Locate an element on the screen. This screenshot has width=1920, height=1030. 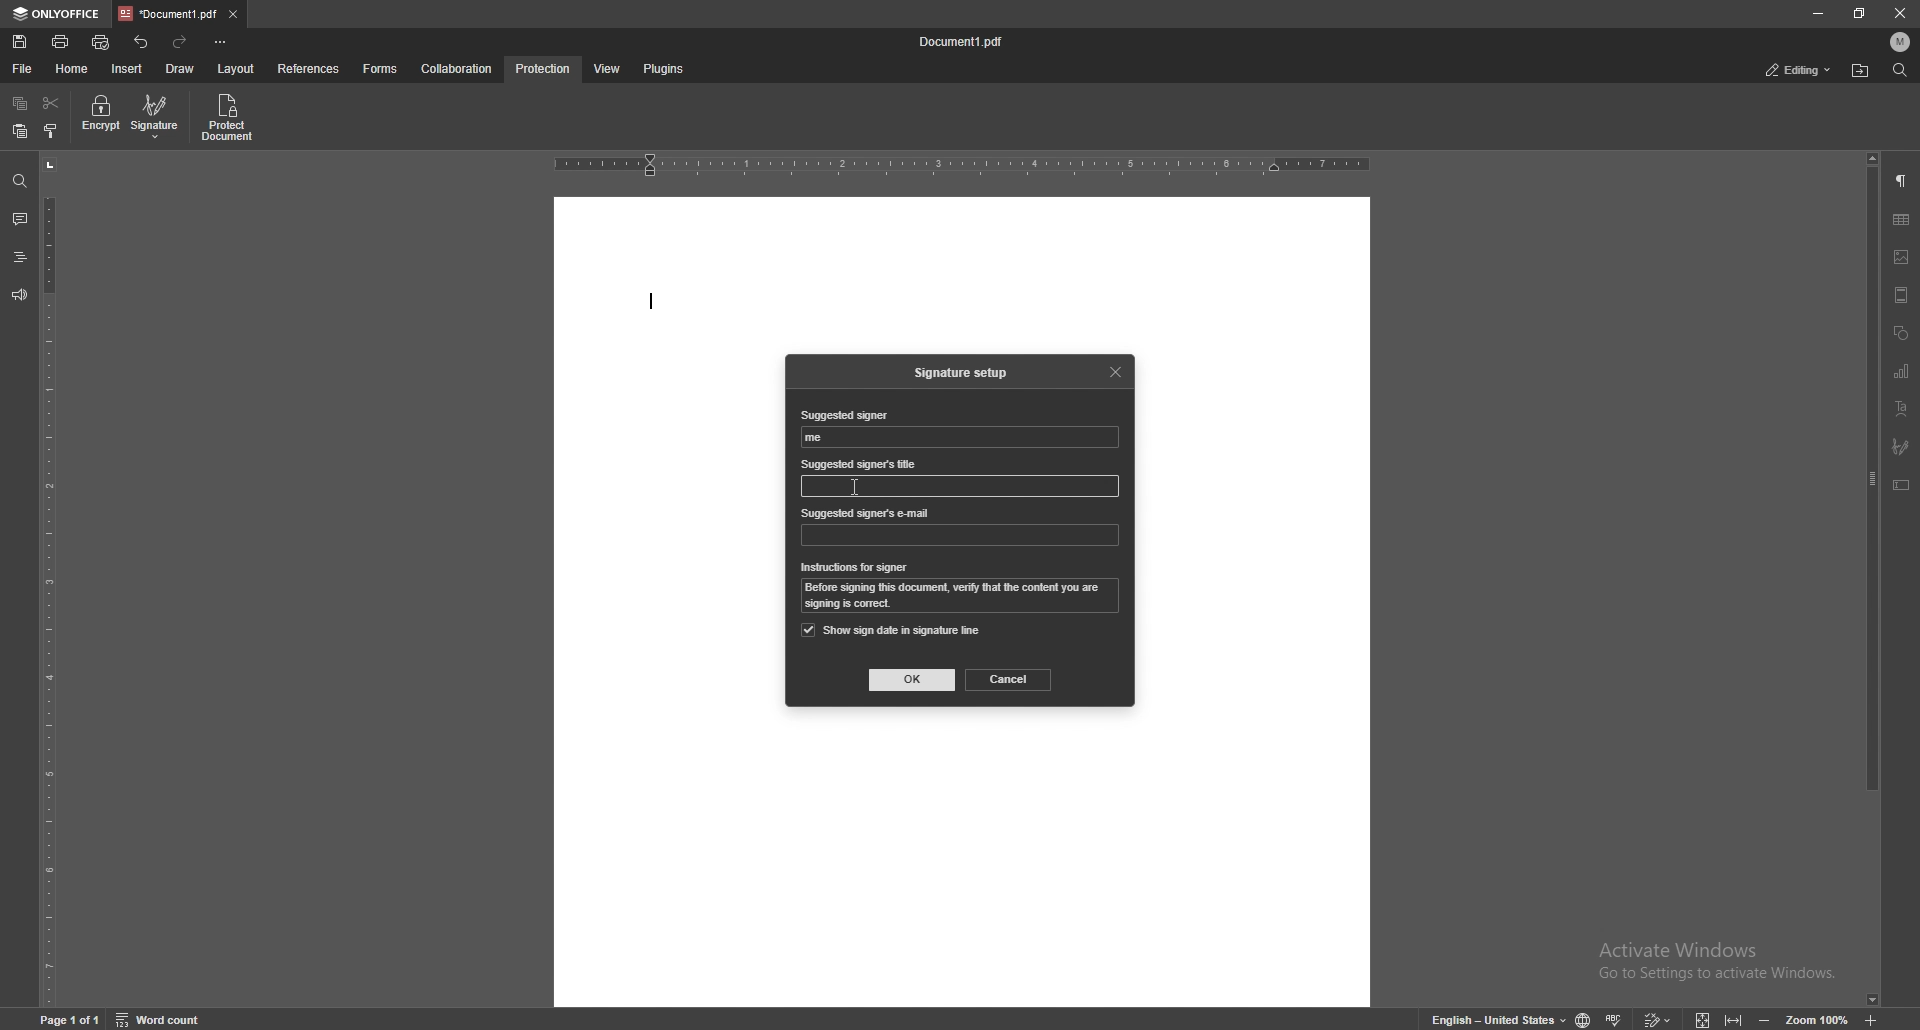
Activate windows is located at coordinates (1701, 954).